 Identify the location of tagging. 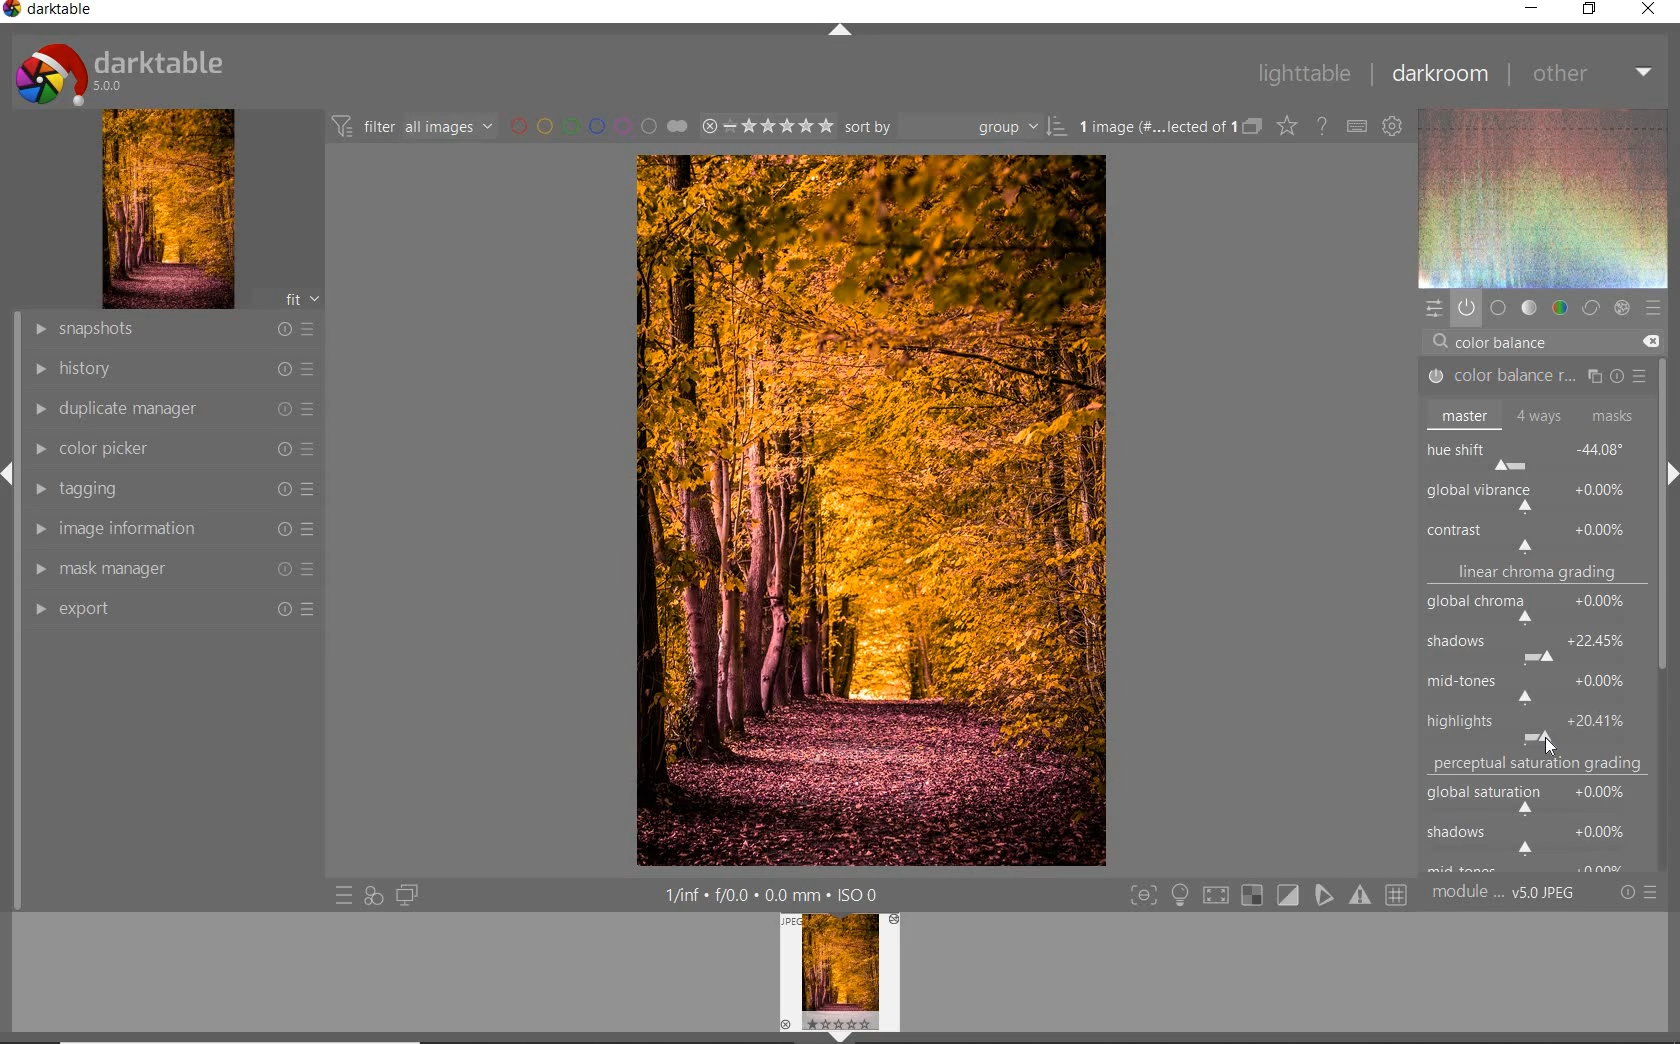
(172, 491).